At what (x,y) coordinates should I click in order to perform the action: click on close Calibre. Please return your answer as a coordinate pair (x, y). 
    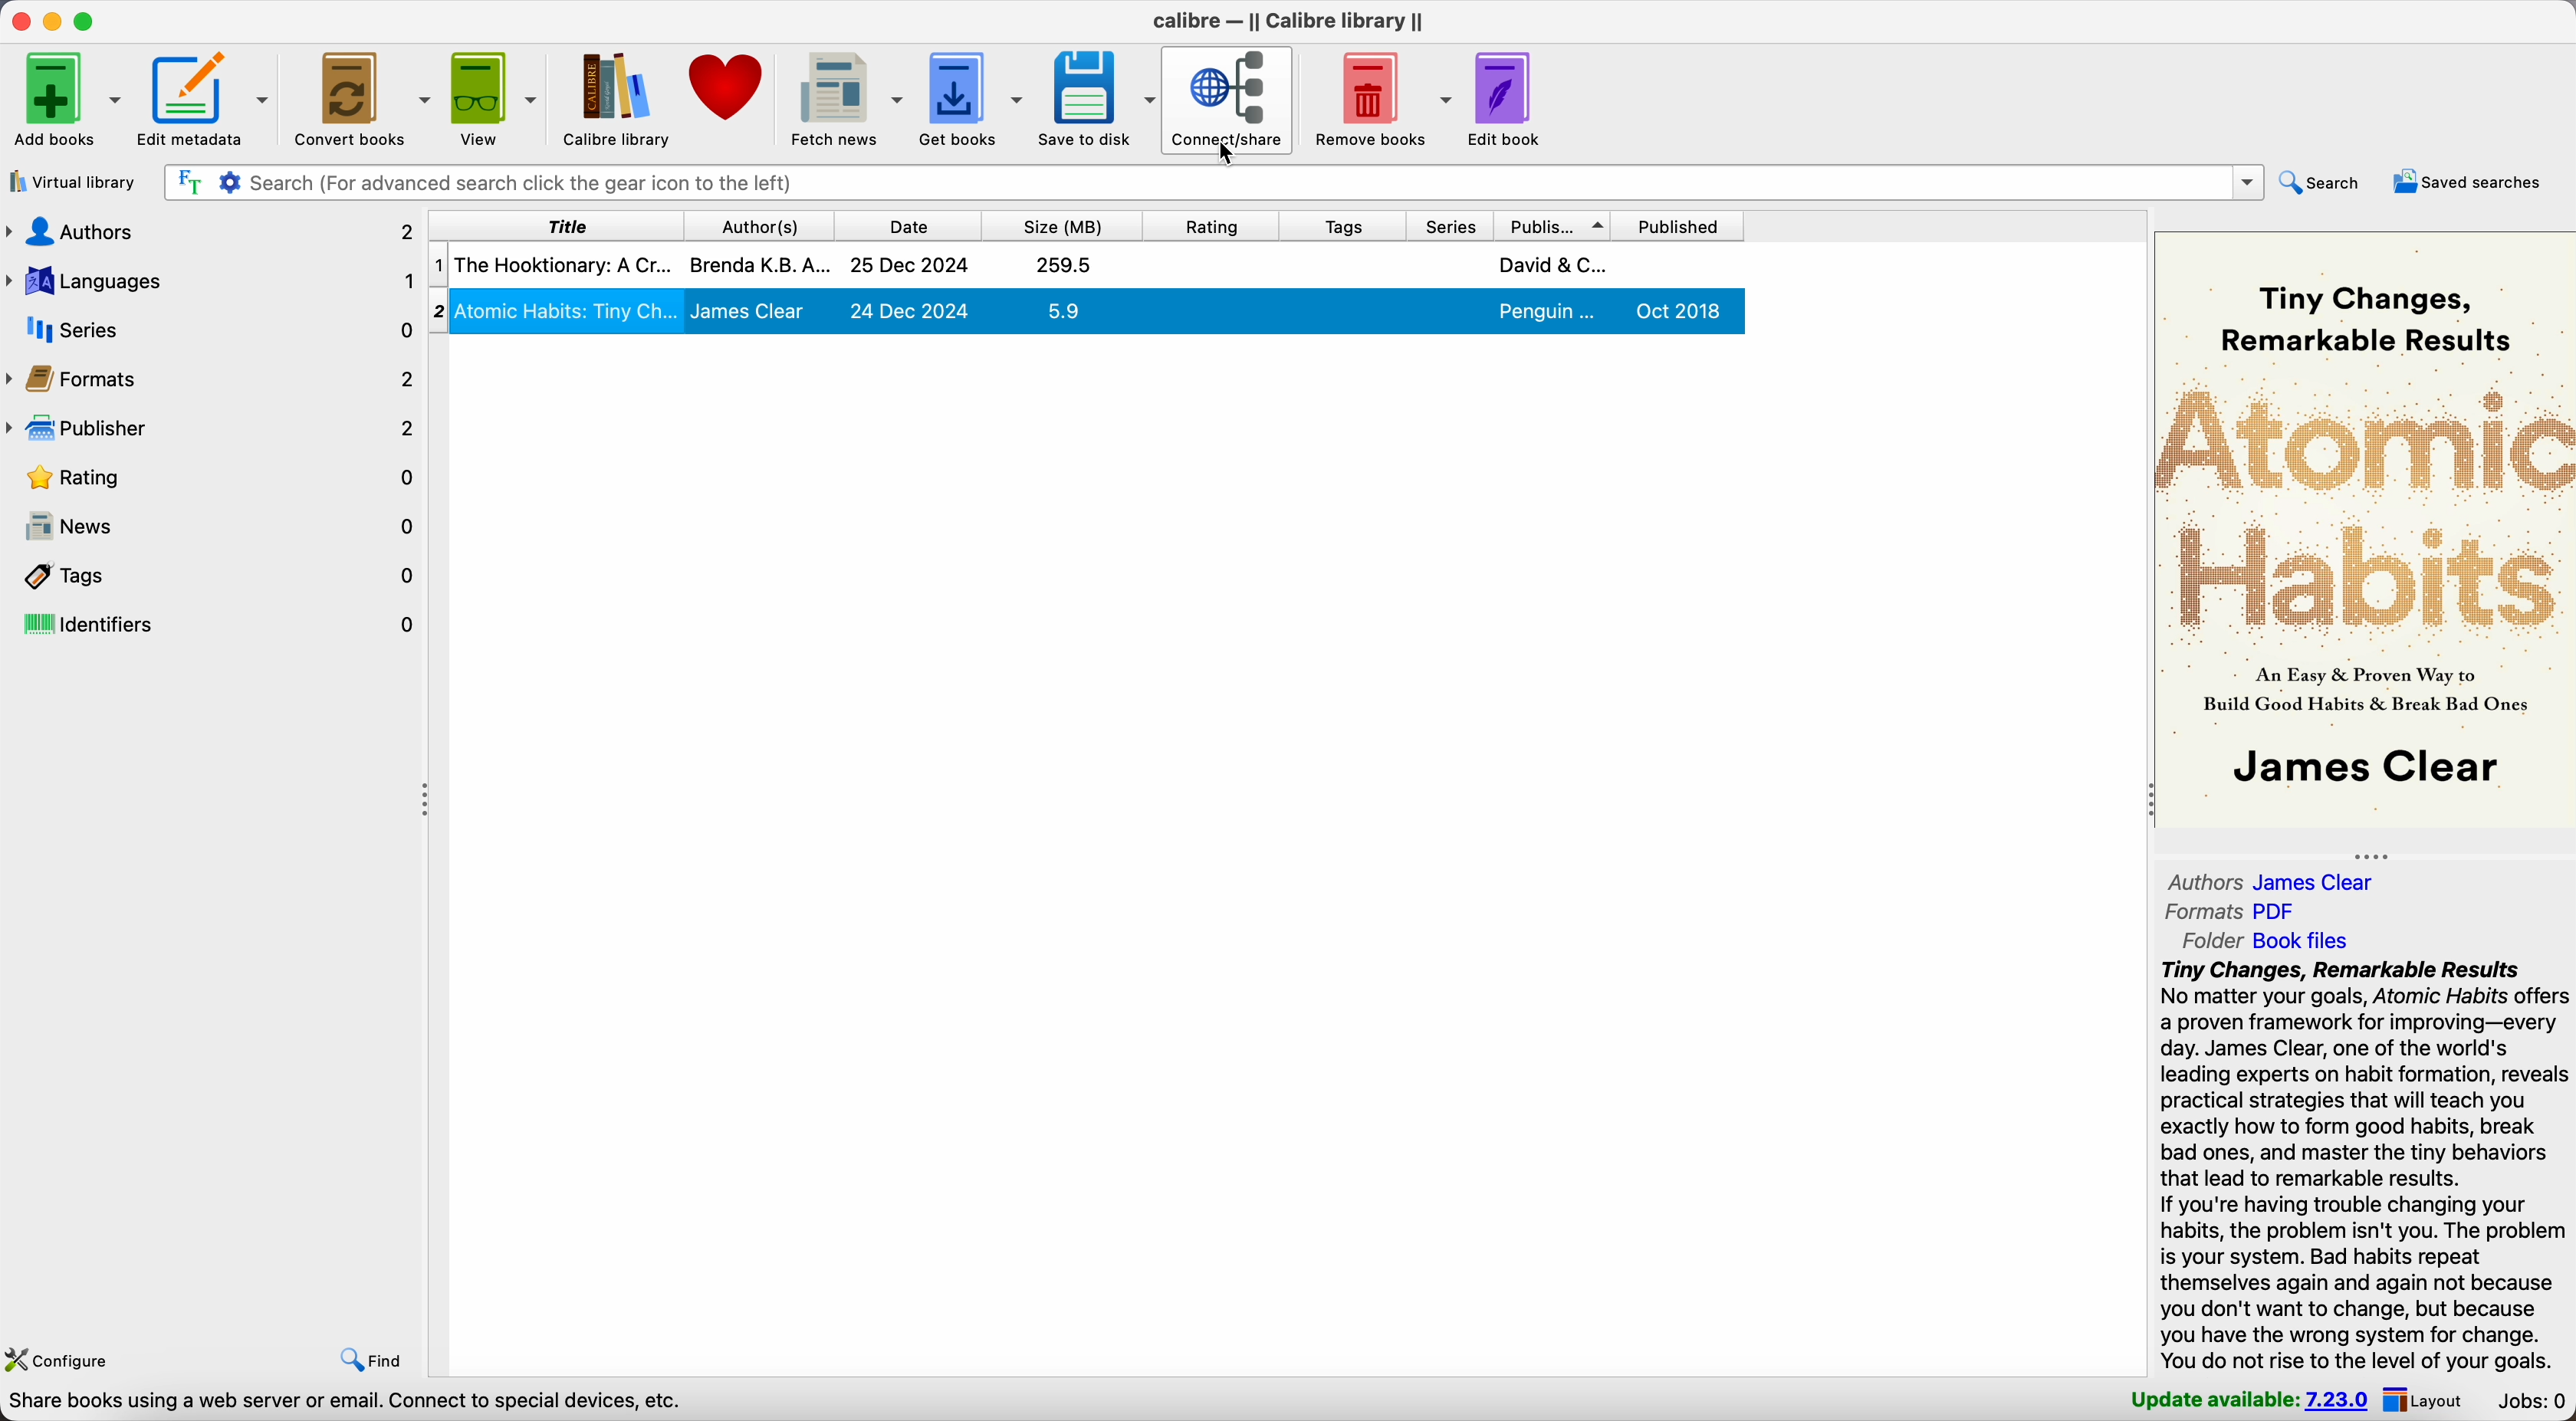
    Looking at the image, I should click on (18, 19).